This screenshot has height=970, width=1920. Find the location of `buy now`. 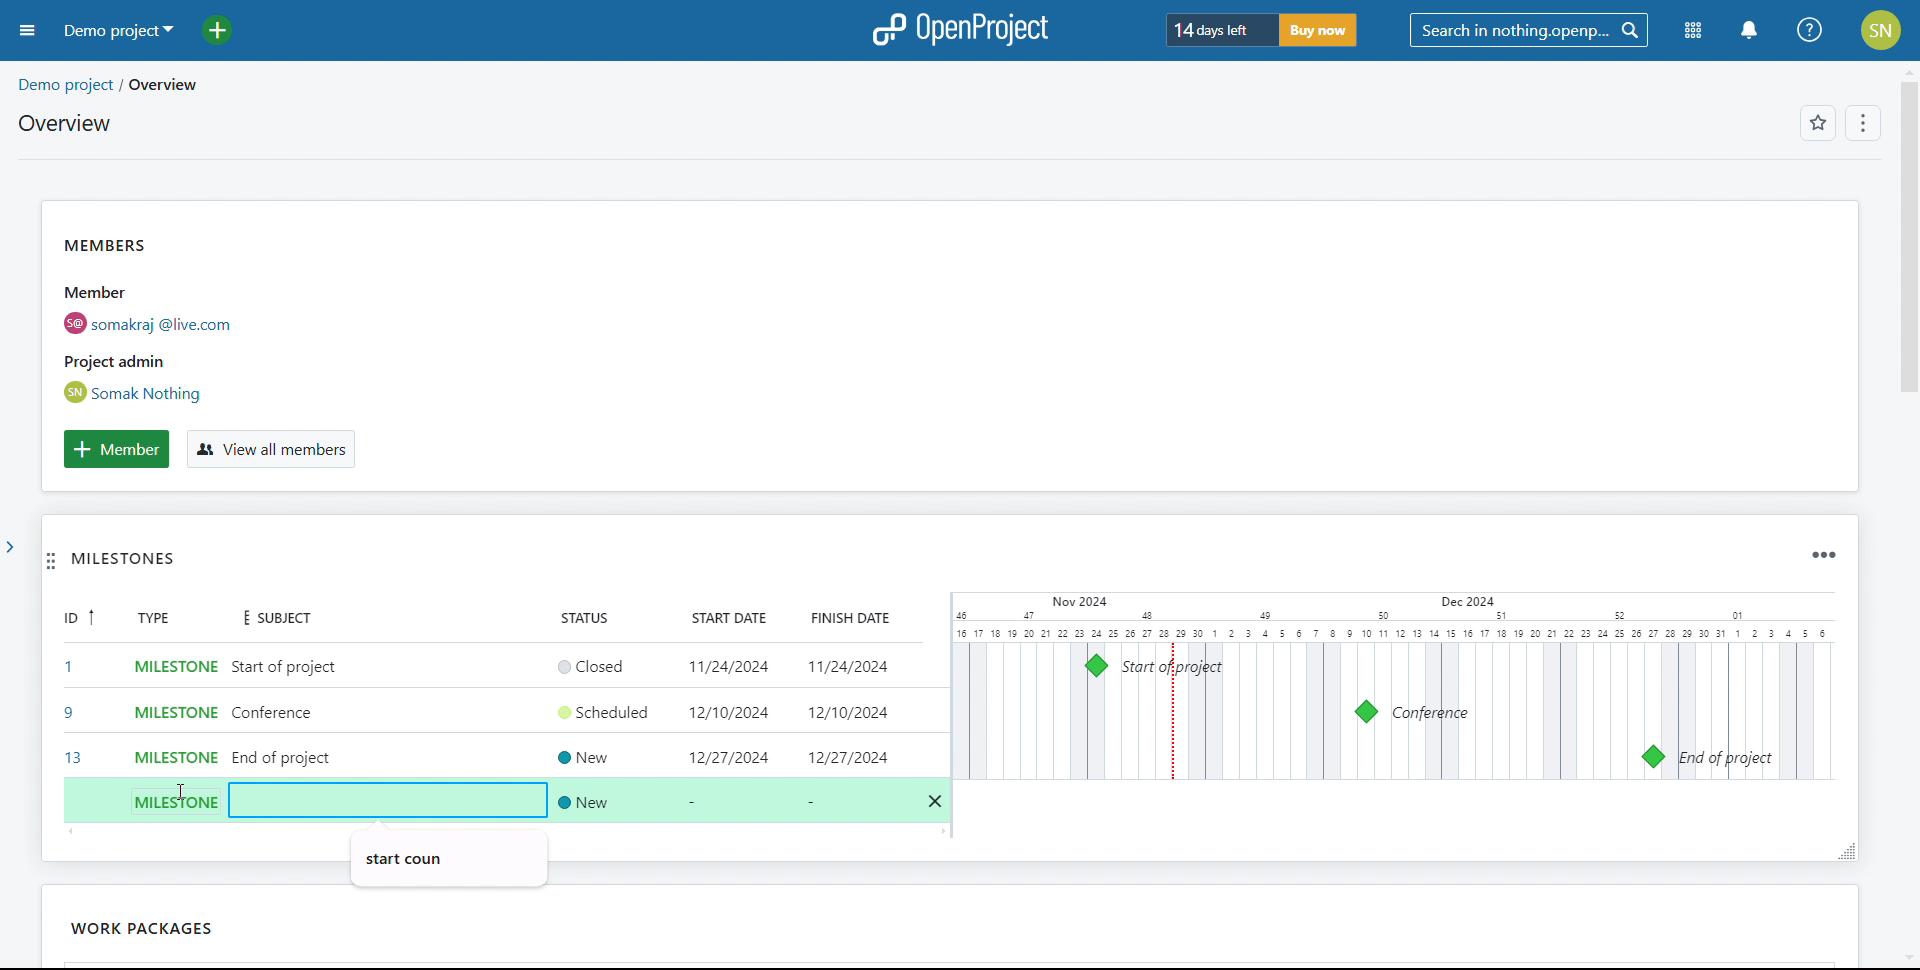

buy now is located at coordinates (1316, 30).